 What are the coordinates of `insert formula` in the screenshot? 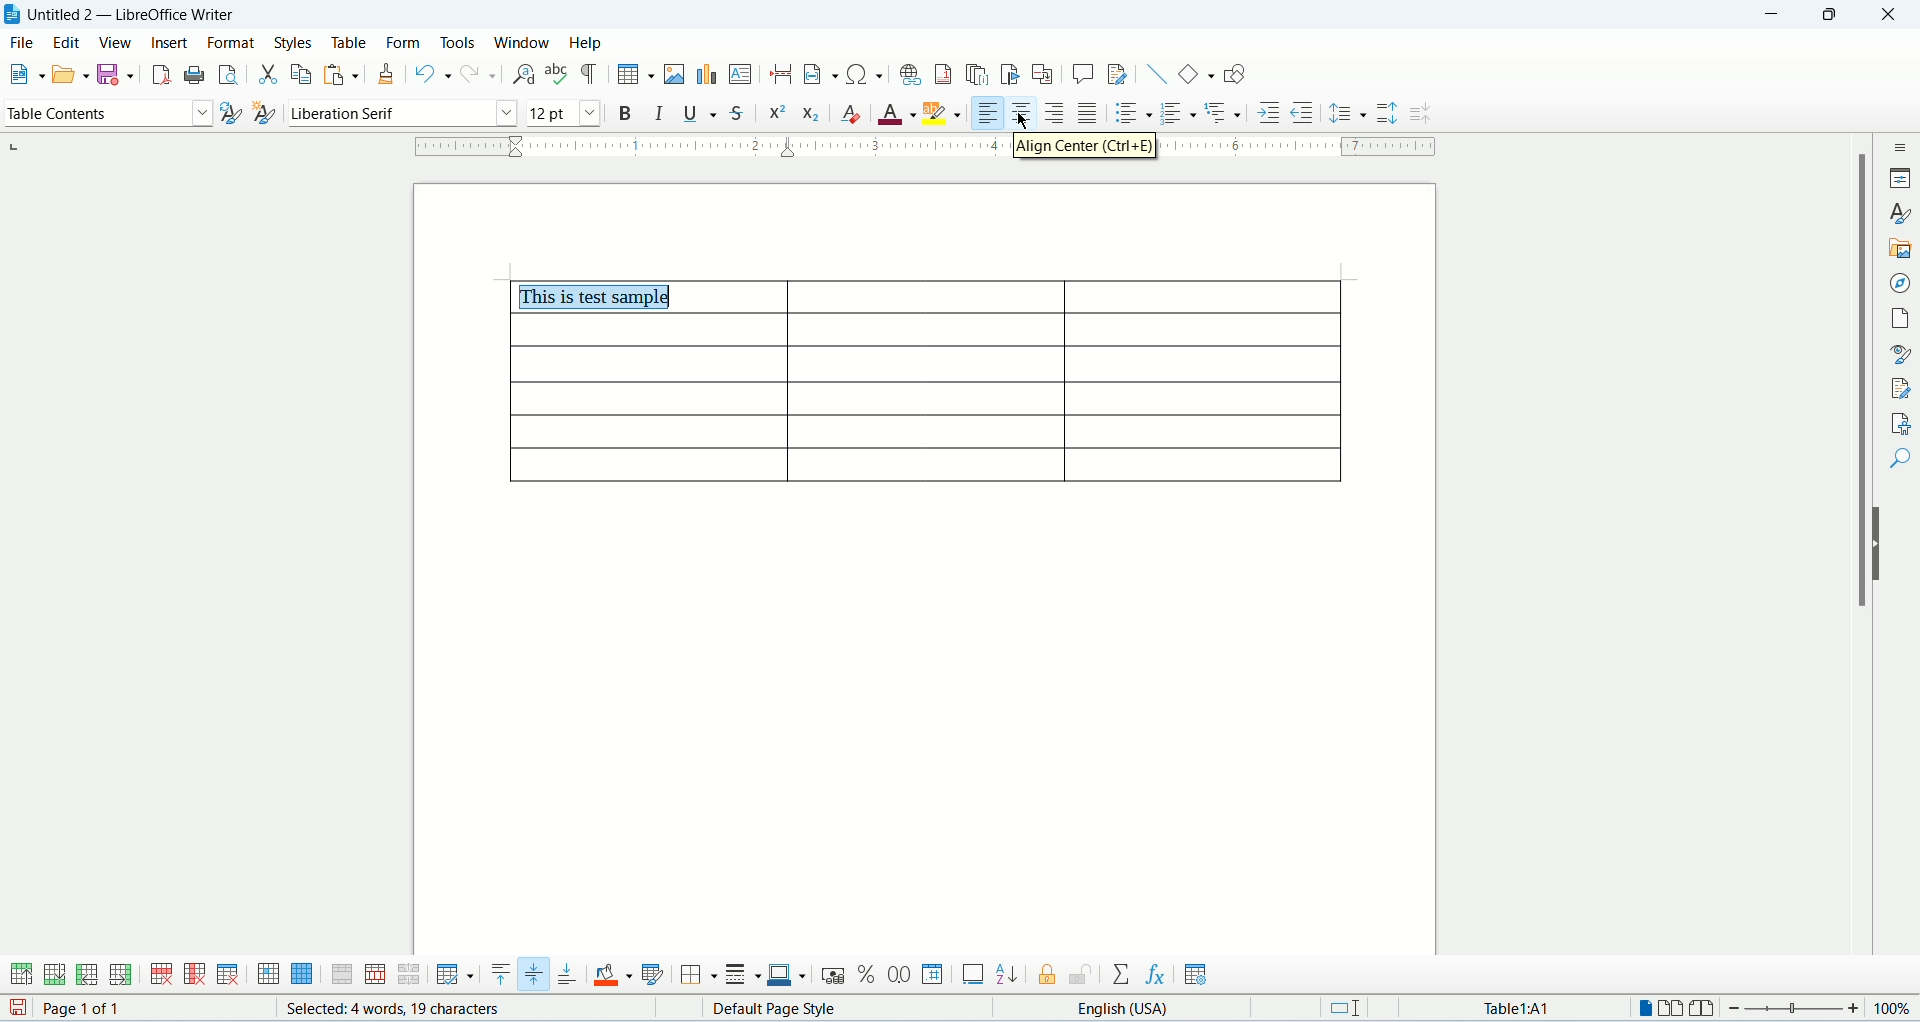 It's located at (1153, 974).